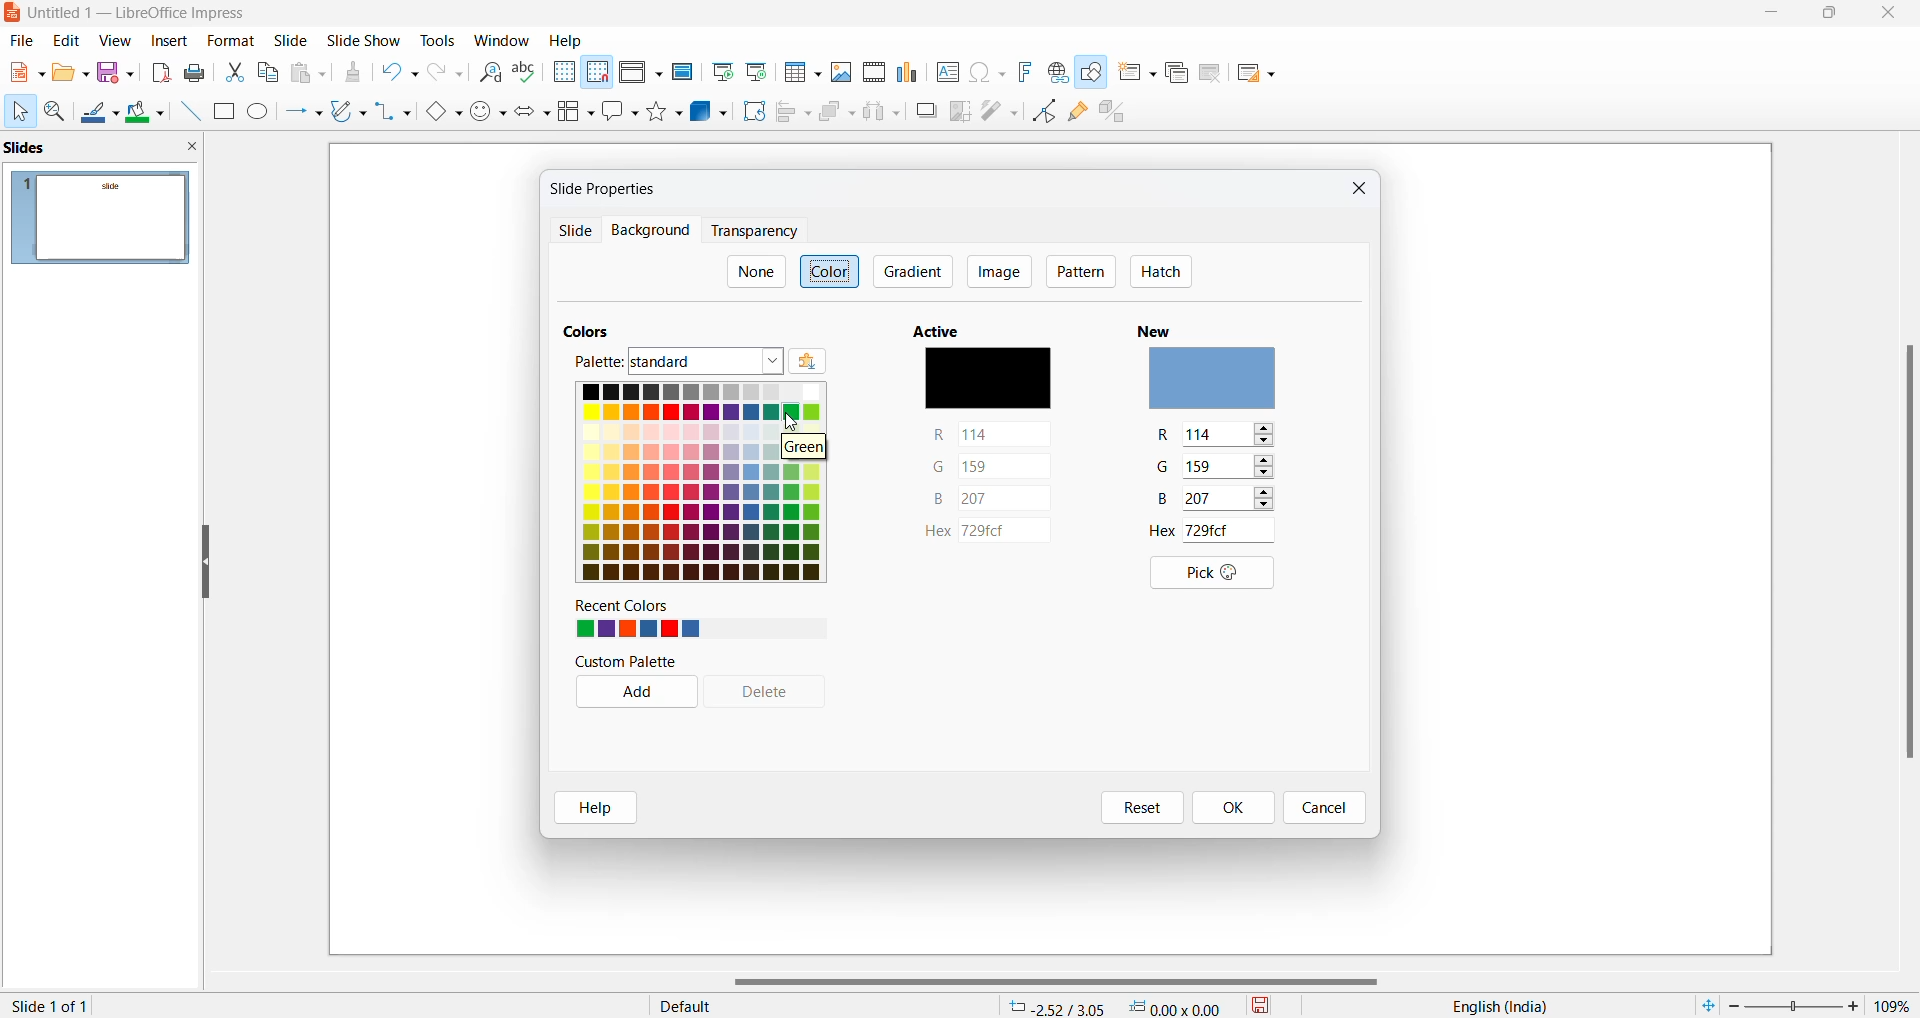 The image size is (1920, 1018). I want to click on B value , so click(1165, 500).